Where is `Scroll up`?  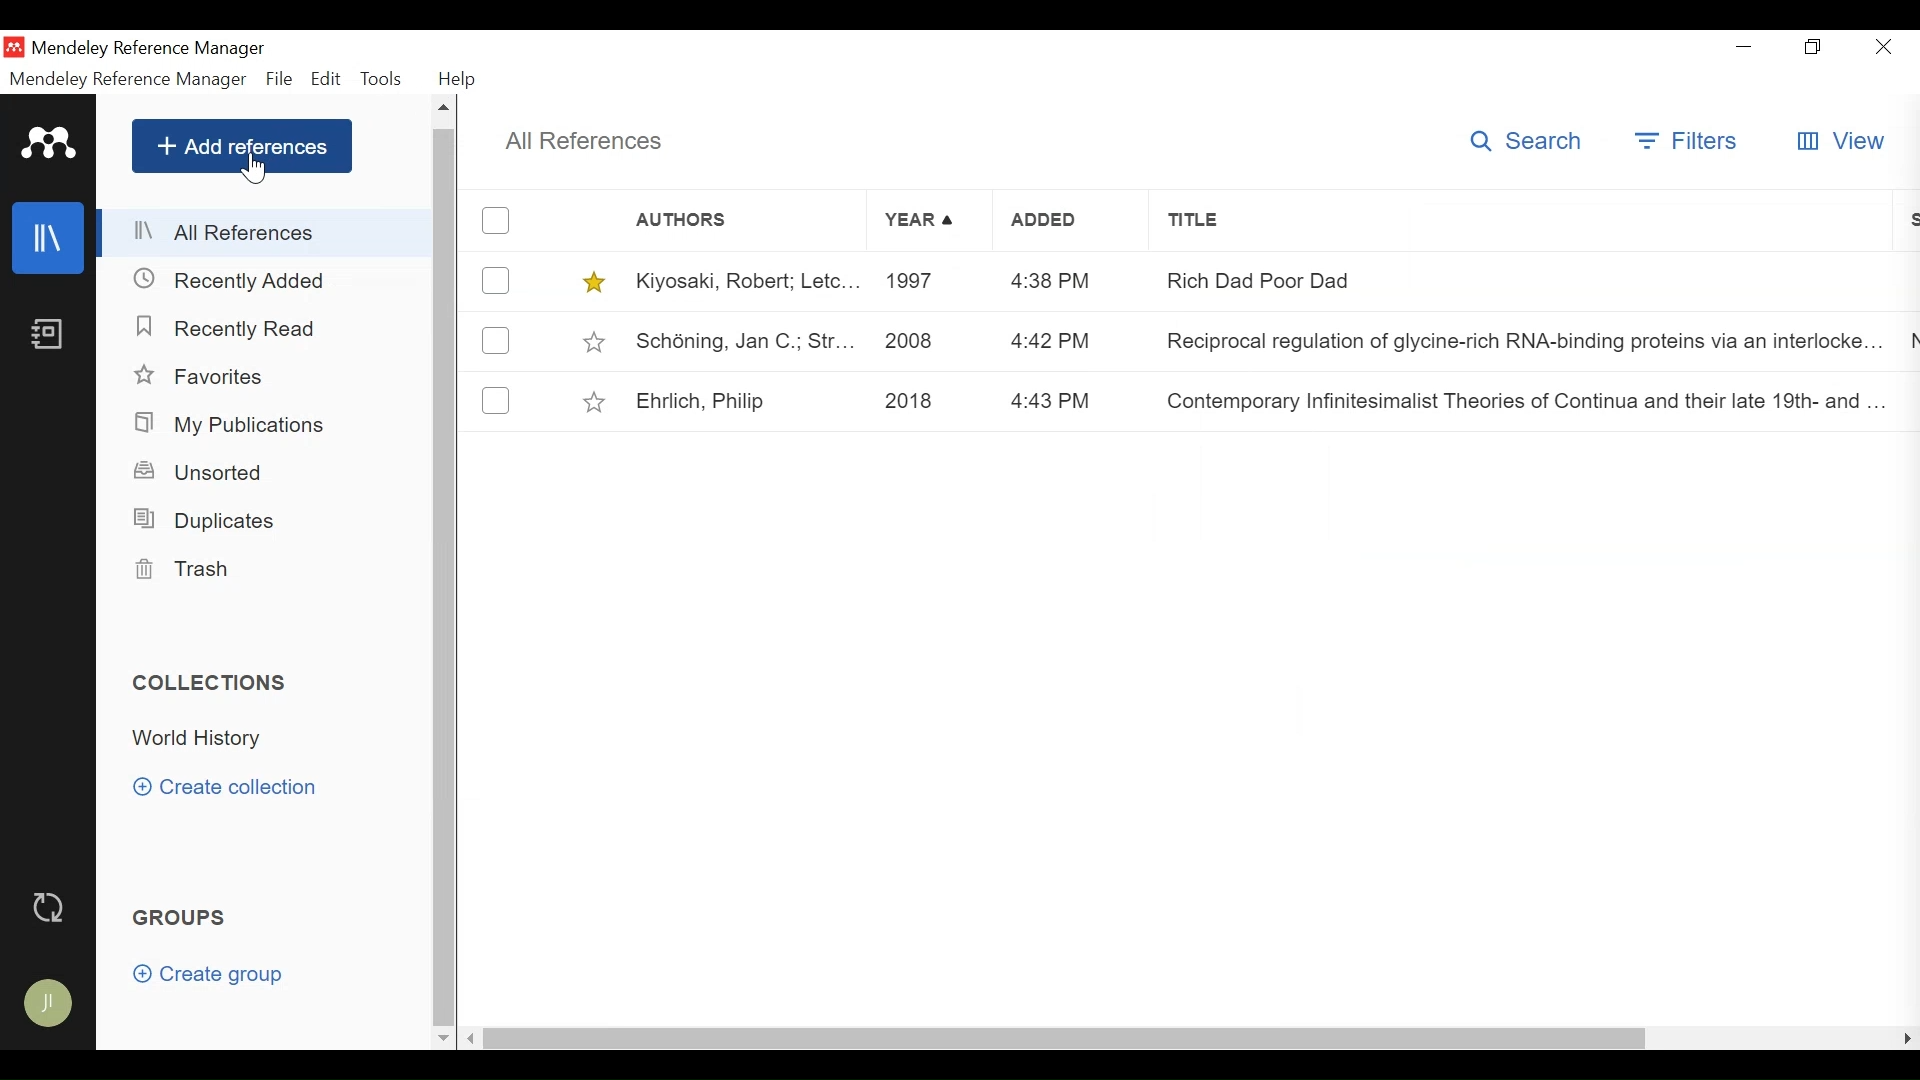 Scroll up is located at coordinates (443, 110).